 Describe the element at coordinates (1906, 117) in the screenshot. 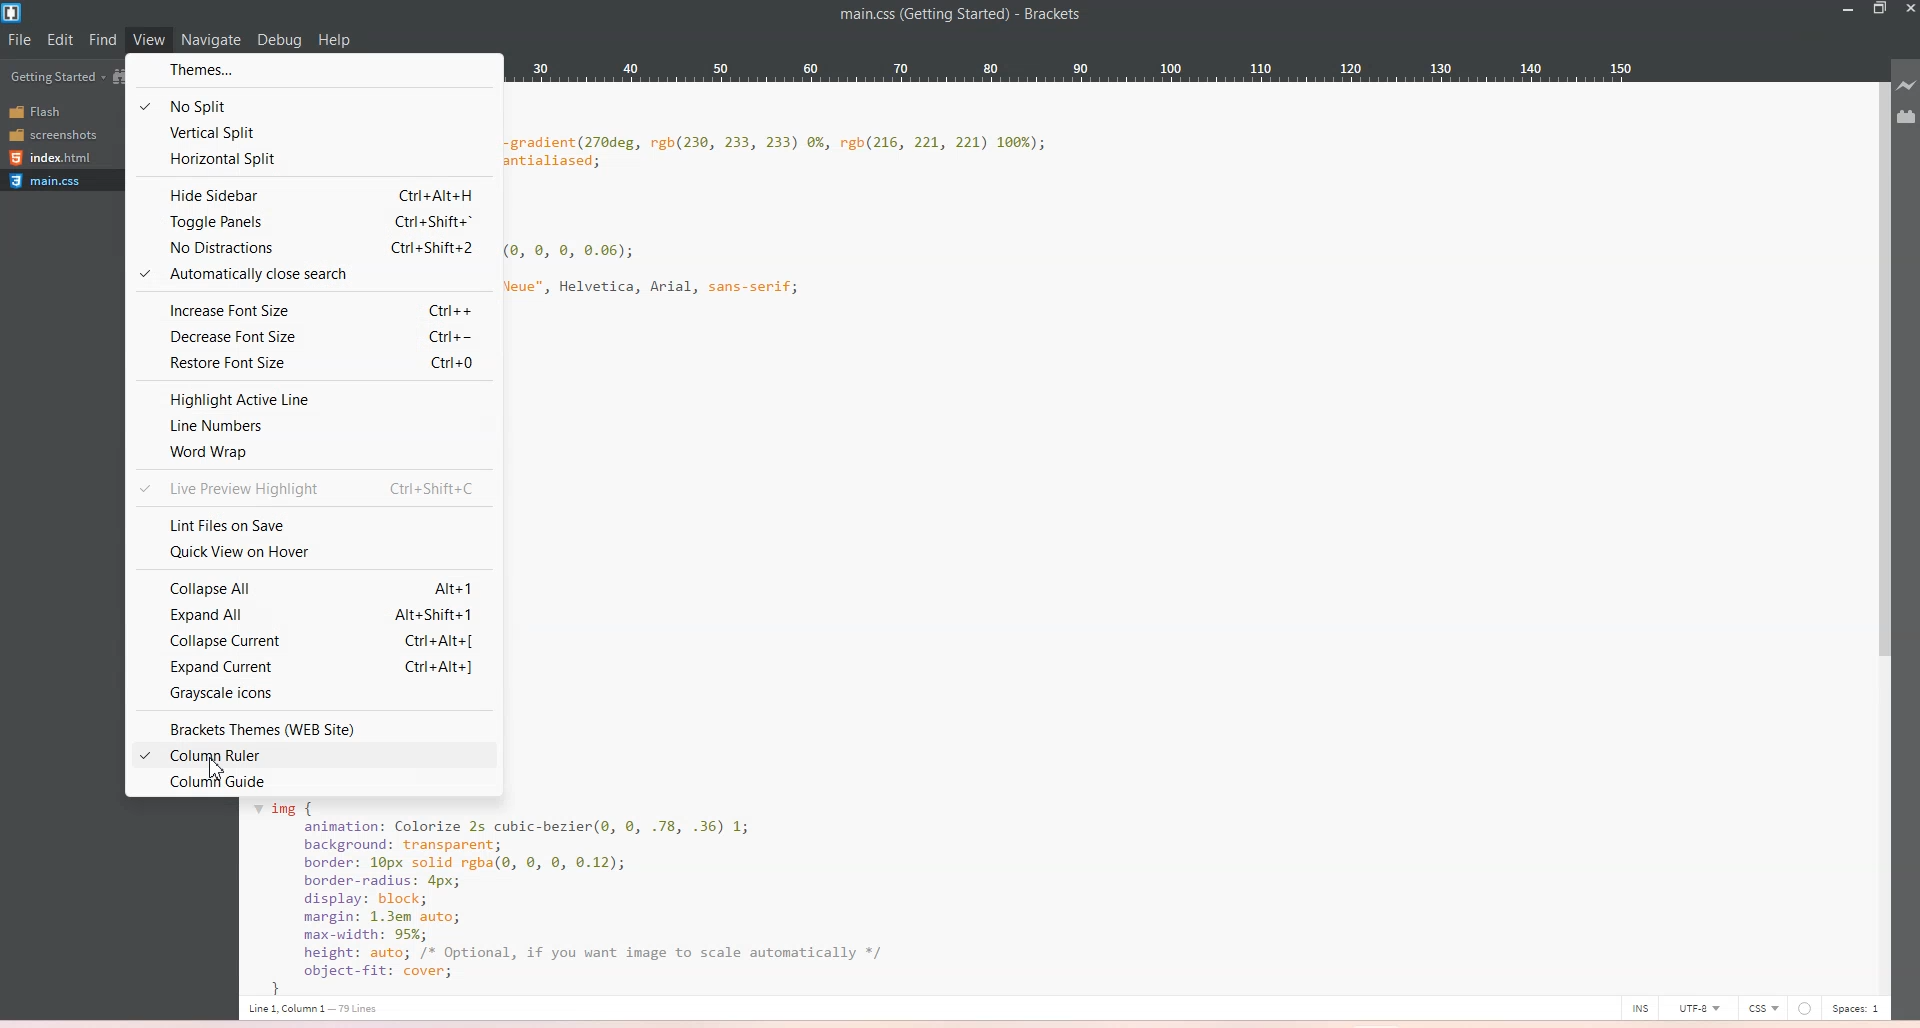

I see `Extension Manager` at that location.